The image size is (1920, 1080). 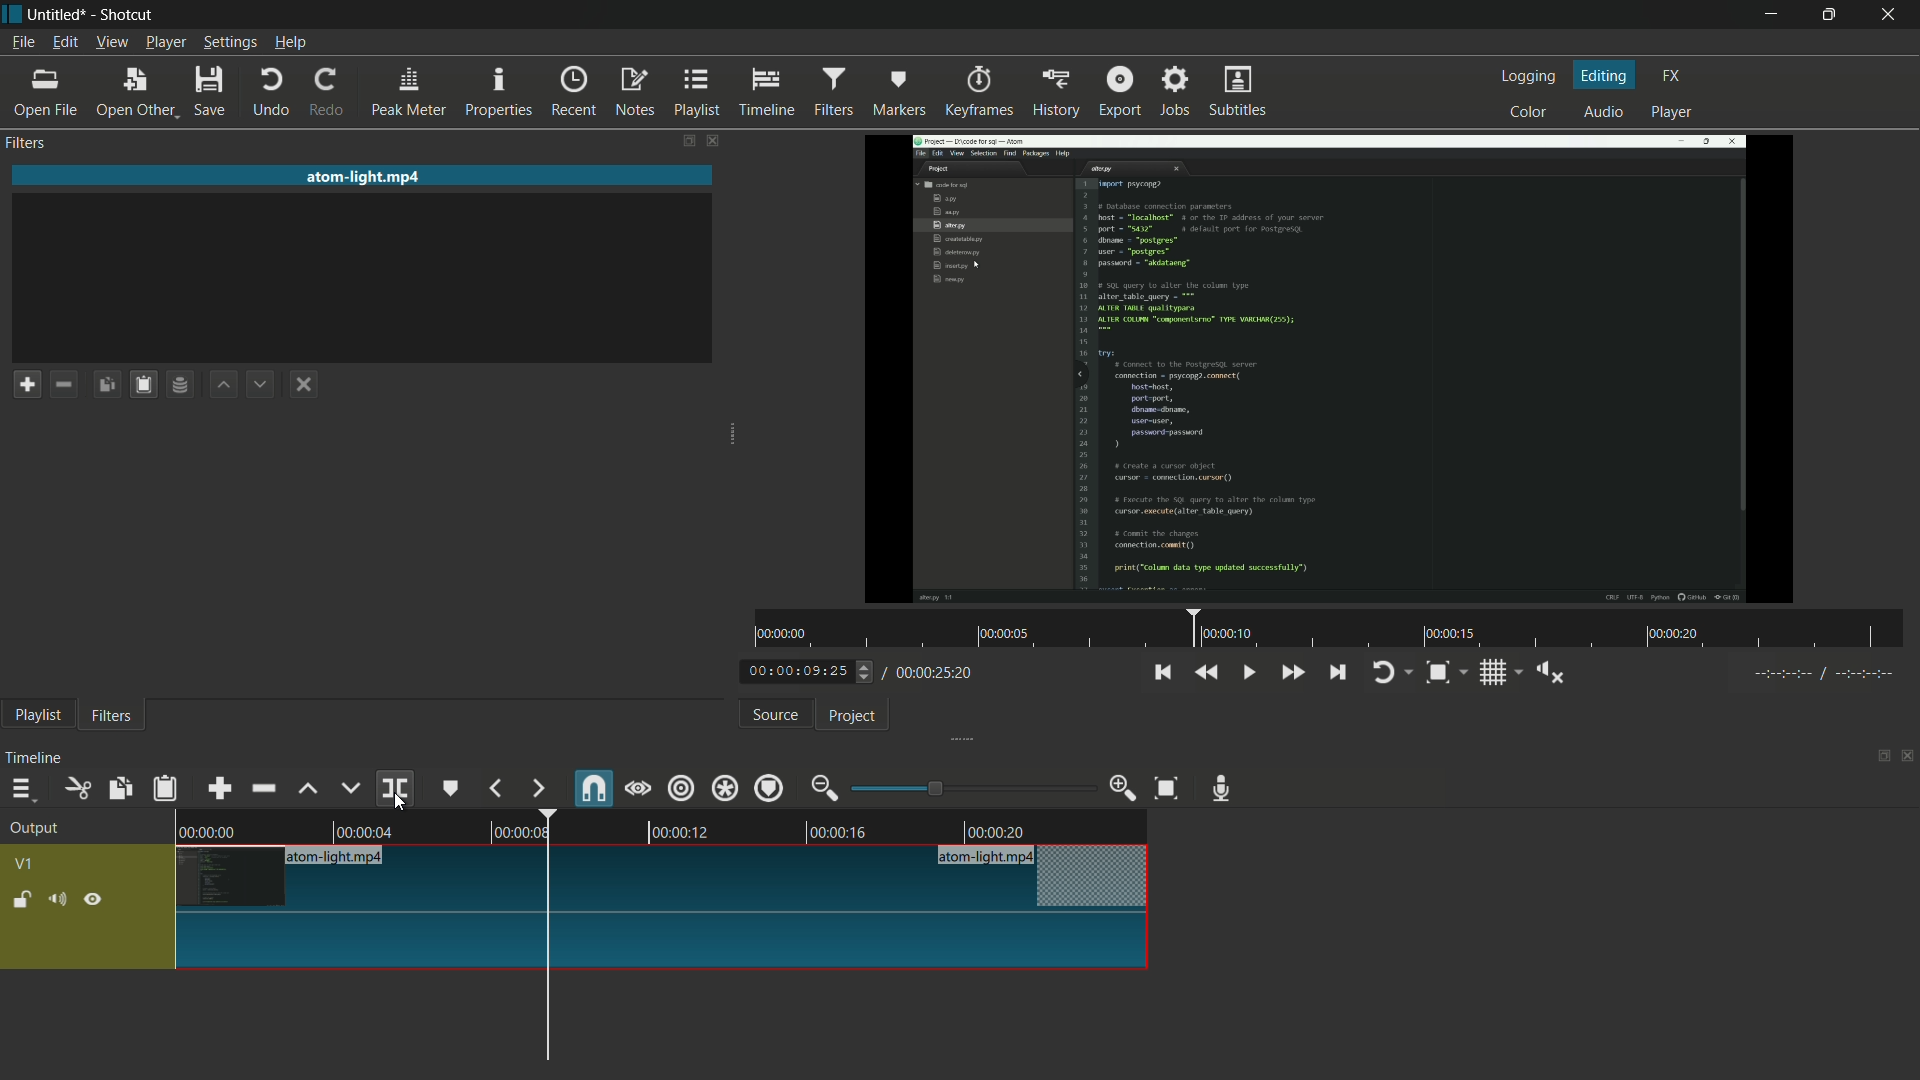 I want to click on adjustment bar, so click(x=971, y=788).